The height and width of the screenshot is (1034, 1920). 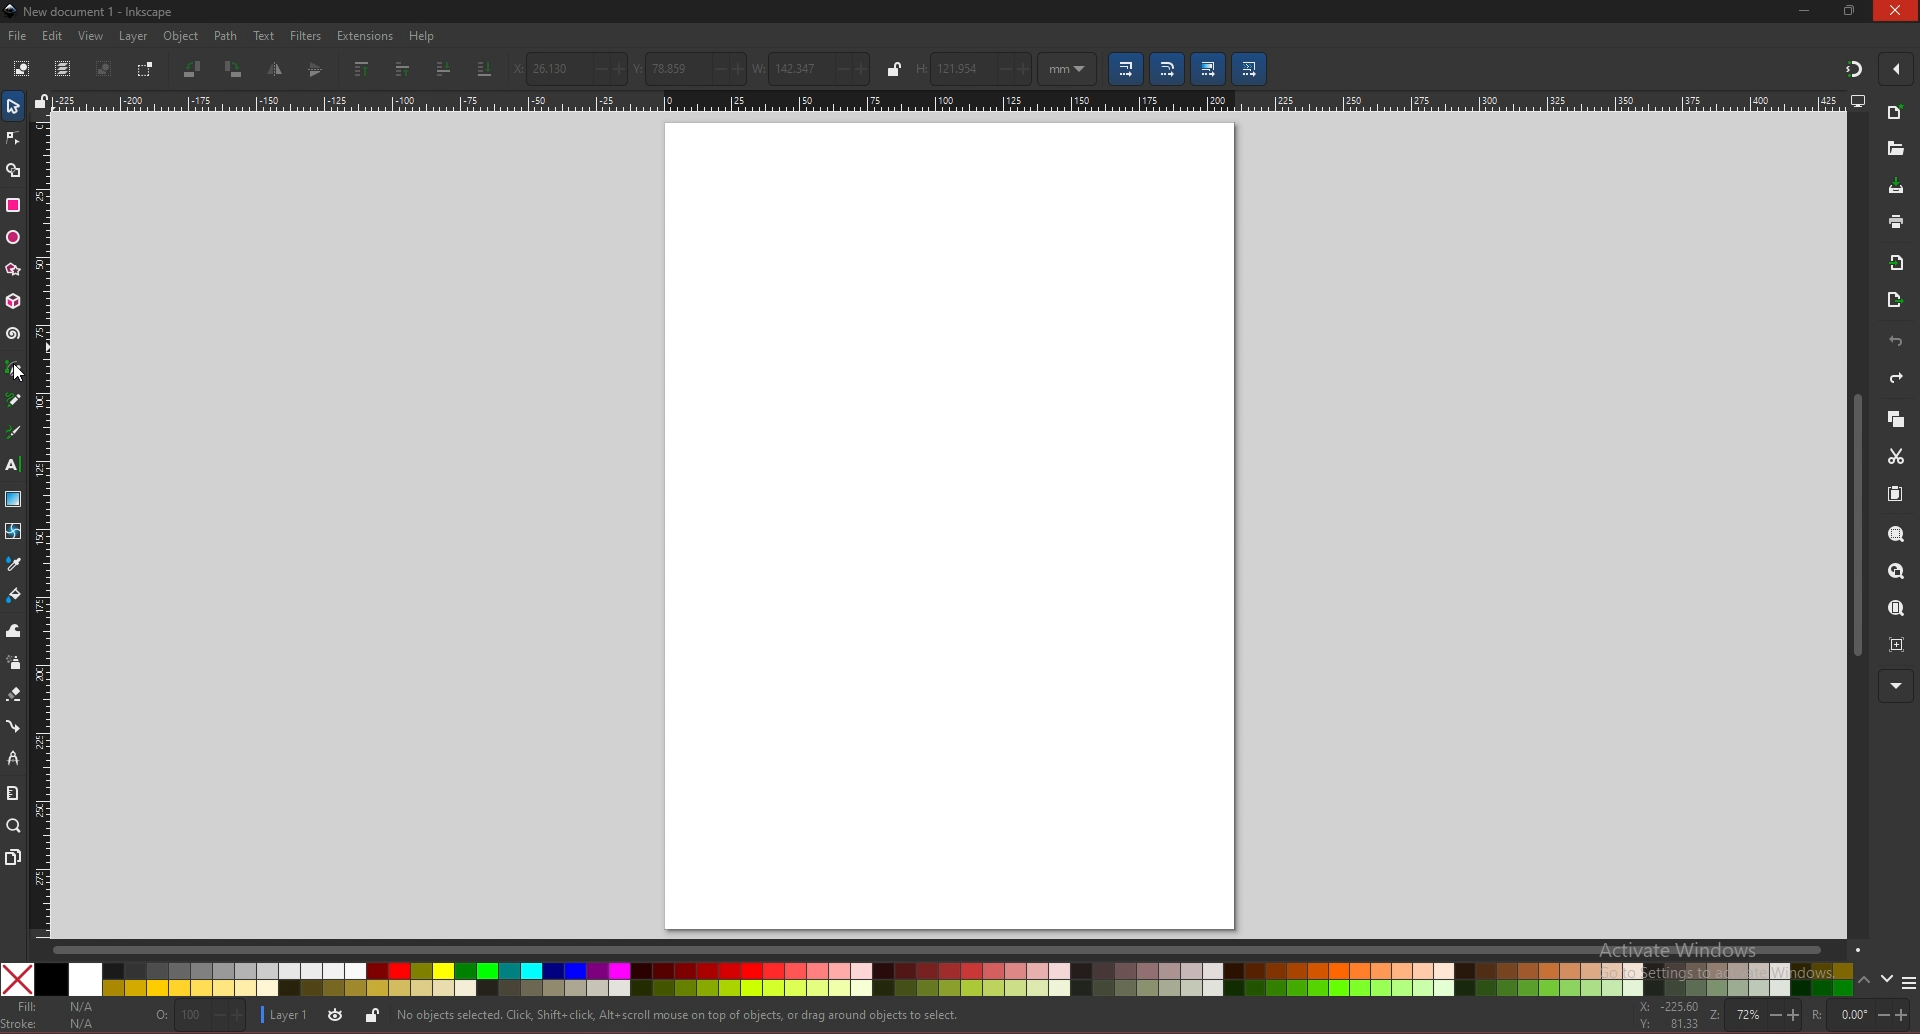 What do you see at coordinates (1209, 69) in the screenshot?
I see `move gradient` at bounding box center [1209, 69].